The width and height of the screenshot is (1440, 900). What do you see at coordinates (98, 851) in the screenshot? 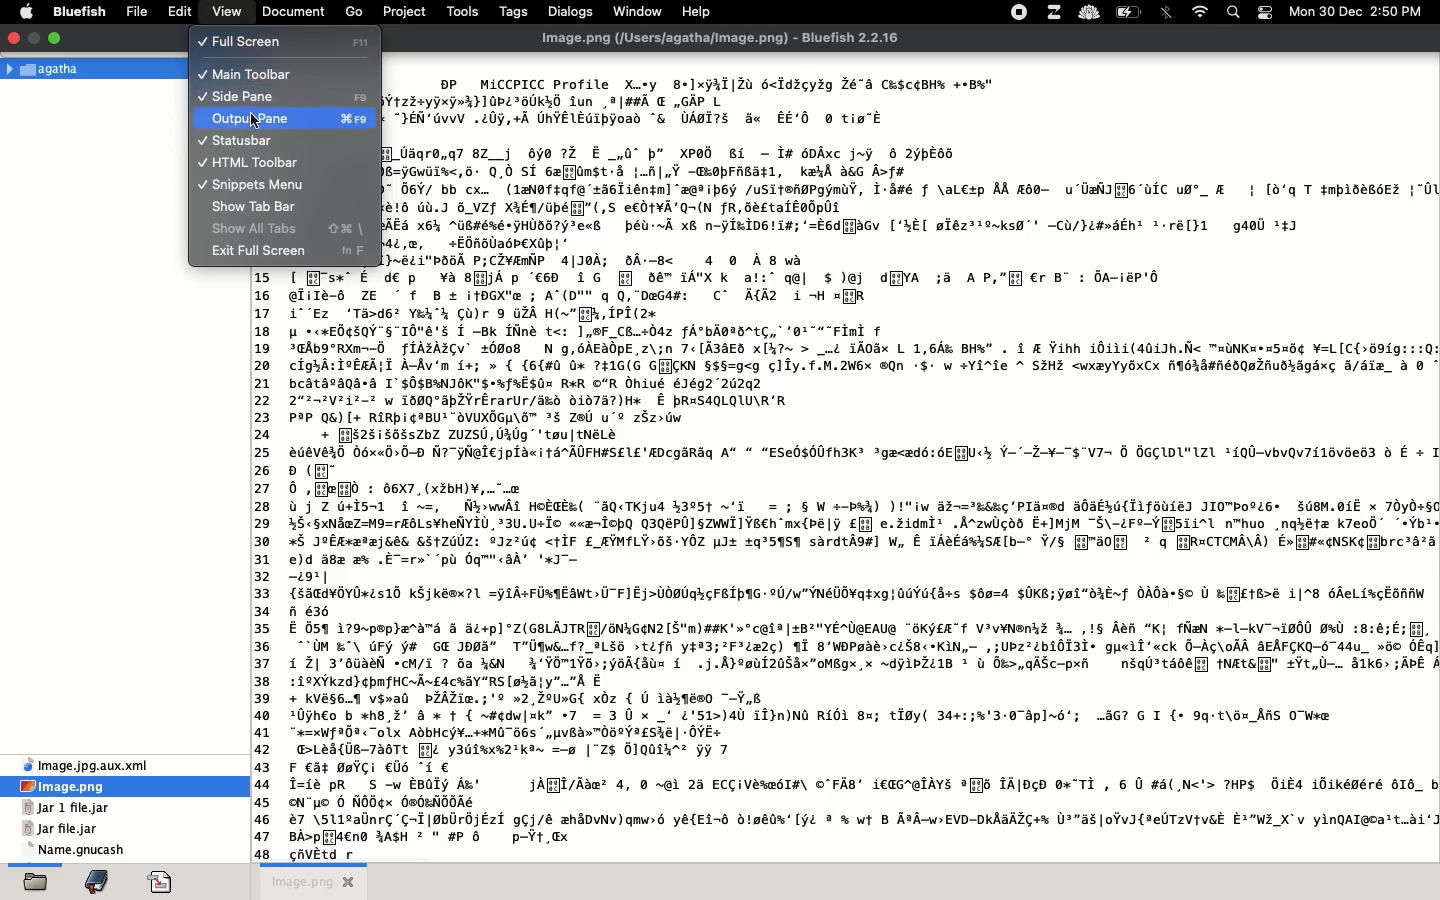
I see `name gnucash` at bounding box center [98, 851].